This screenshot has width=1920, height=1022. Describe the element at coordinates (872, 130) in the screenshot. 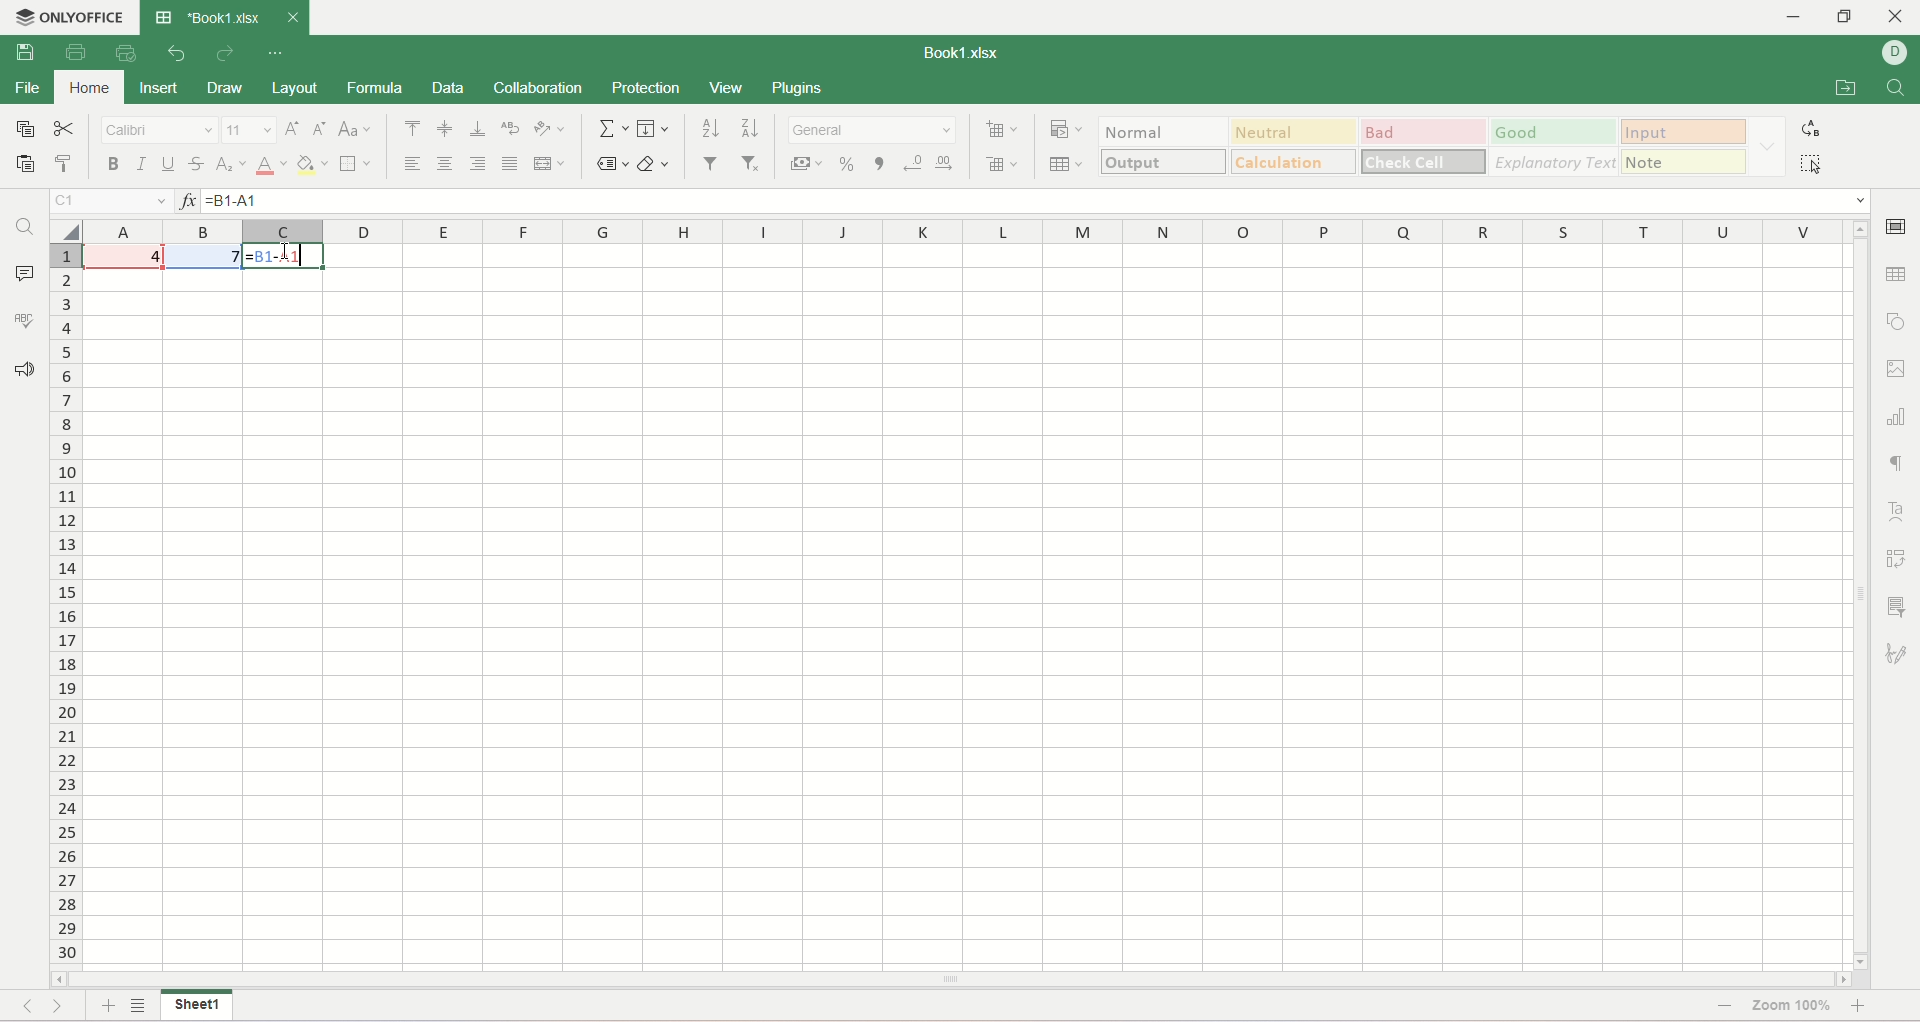

I see `number format` at that location.